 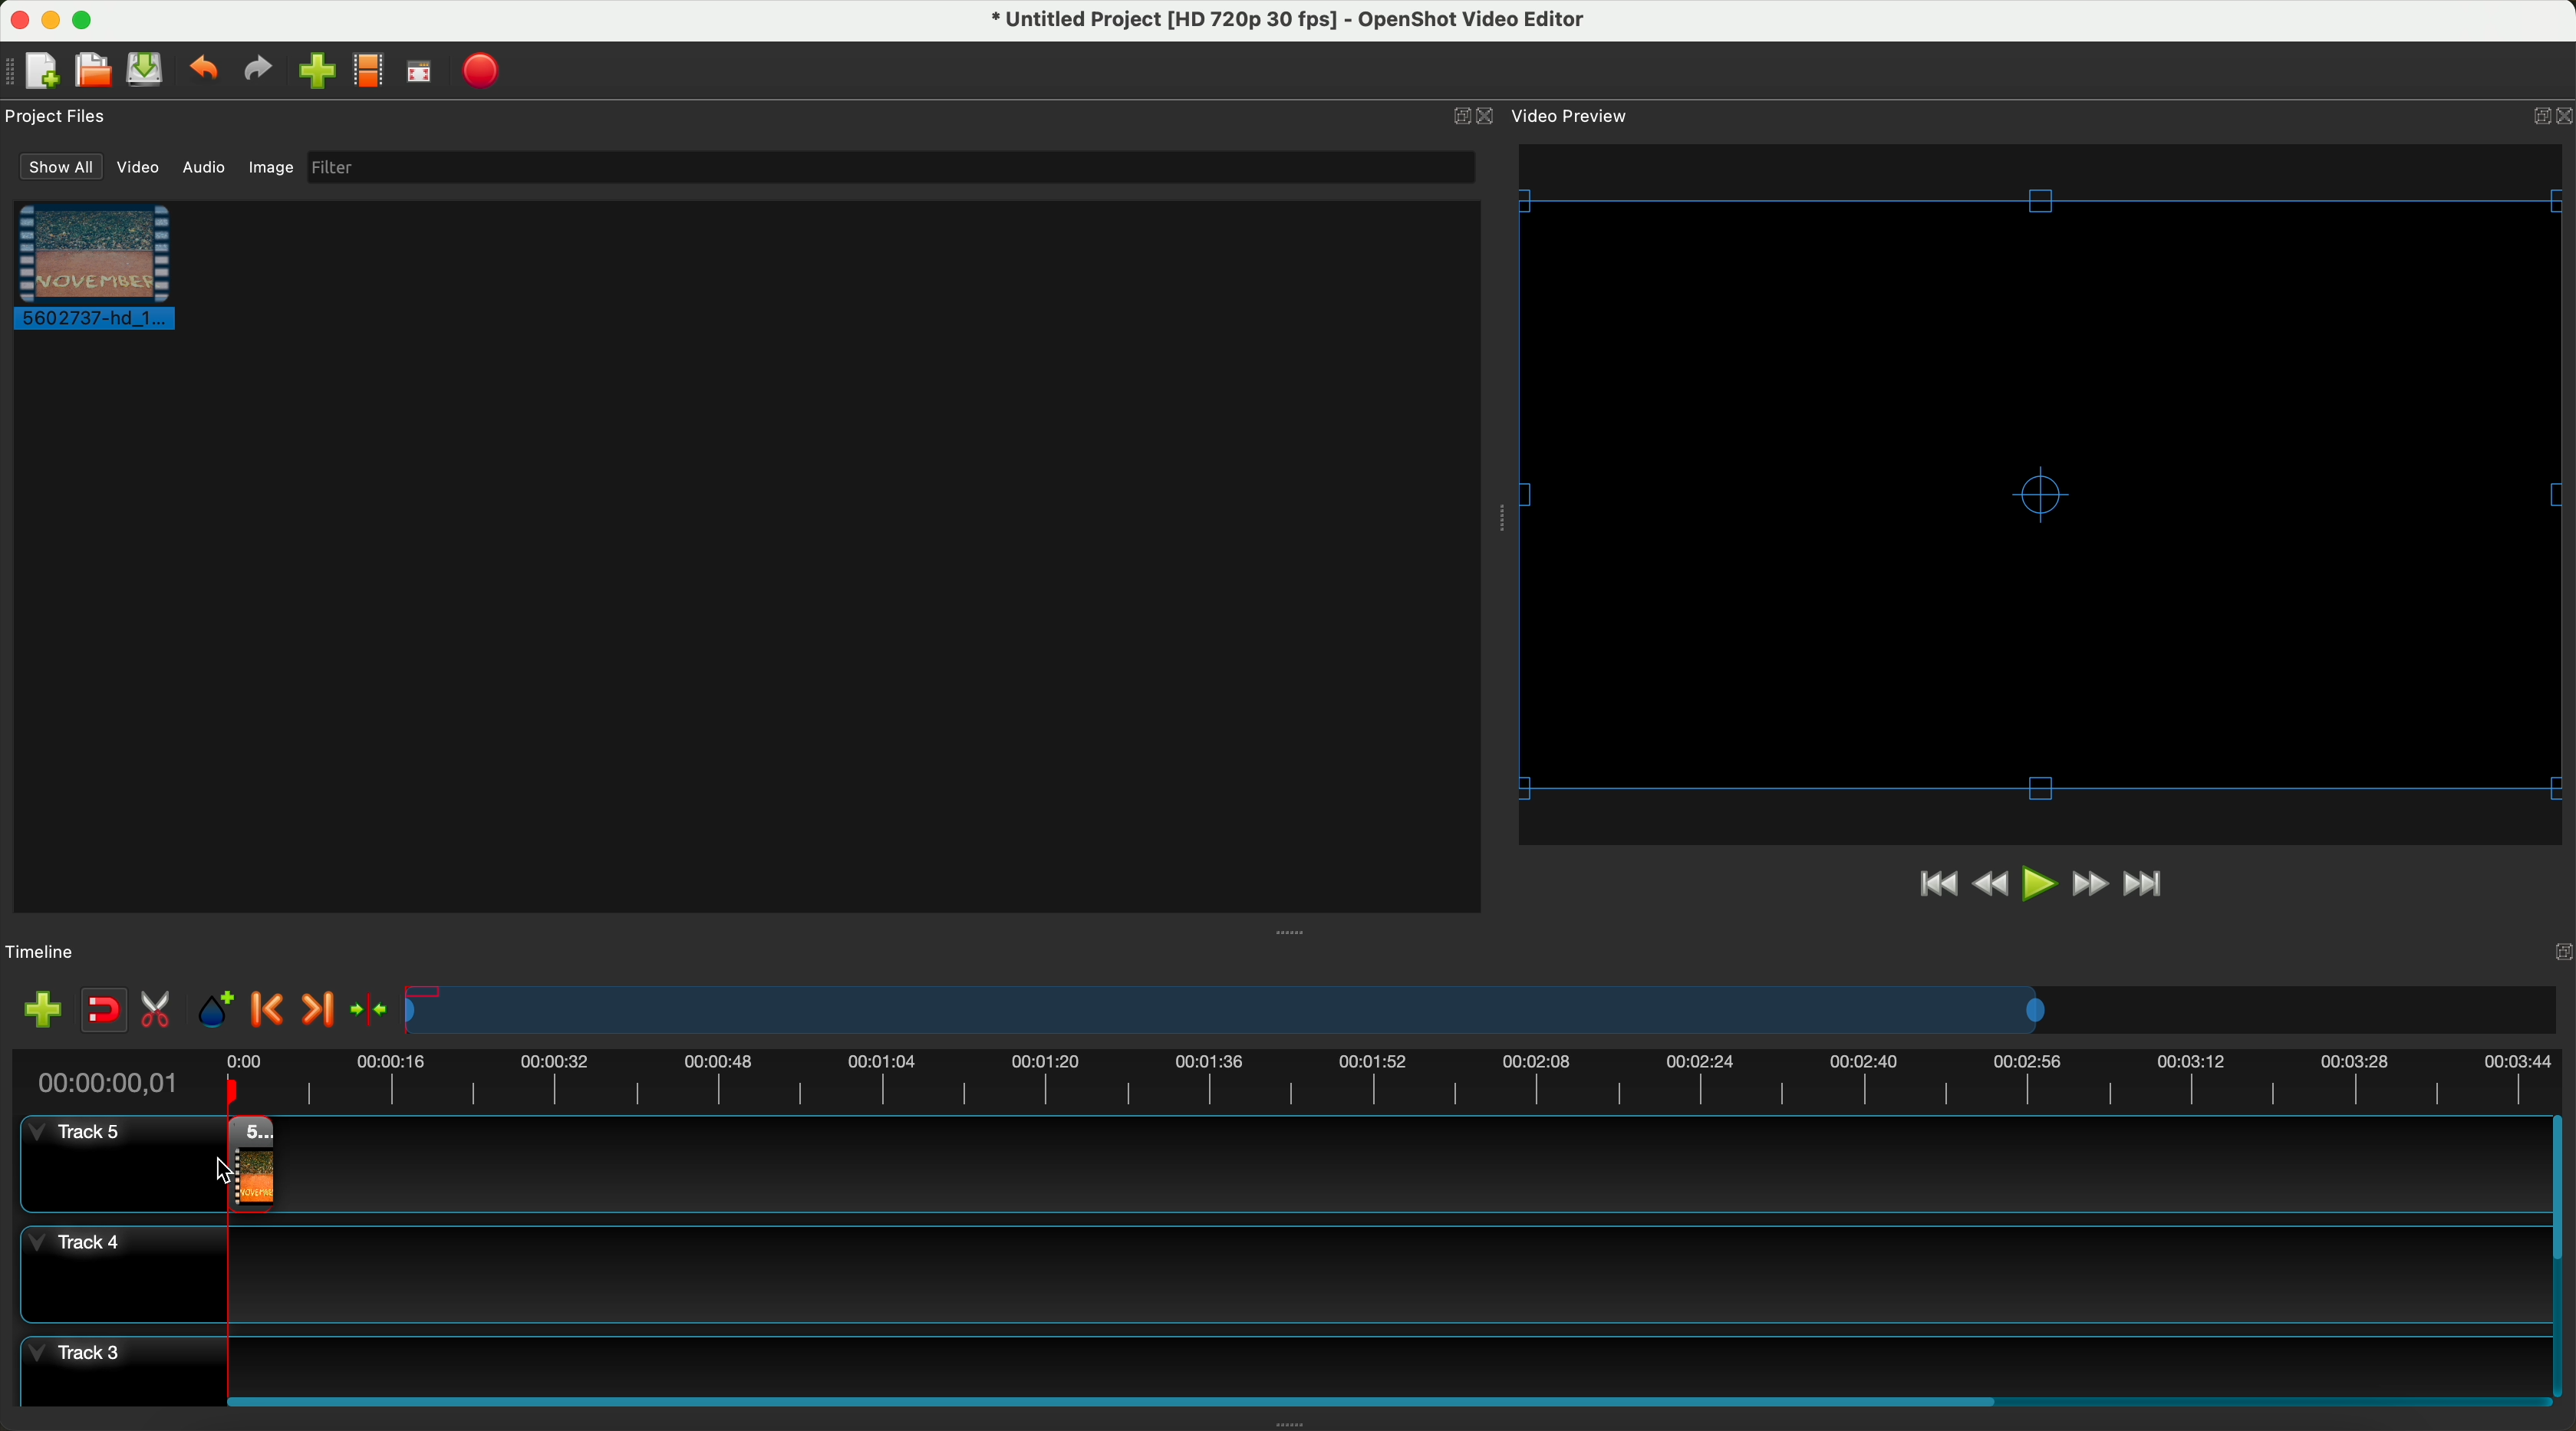 What do you see at coordinates (88, 20) in the screenshot?
I see `maximize` at bounding box center [88, 20].